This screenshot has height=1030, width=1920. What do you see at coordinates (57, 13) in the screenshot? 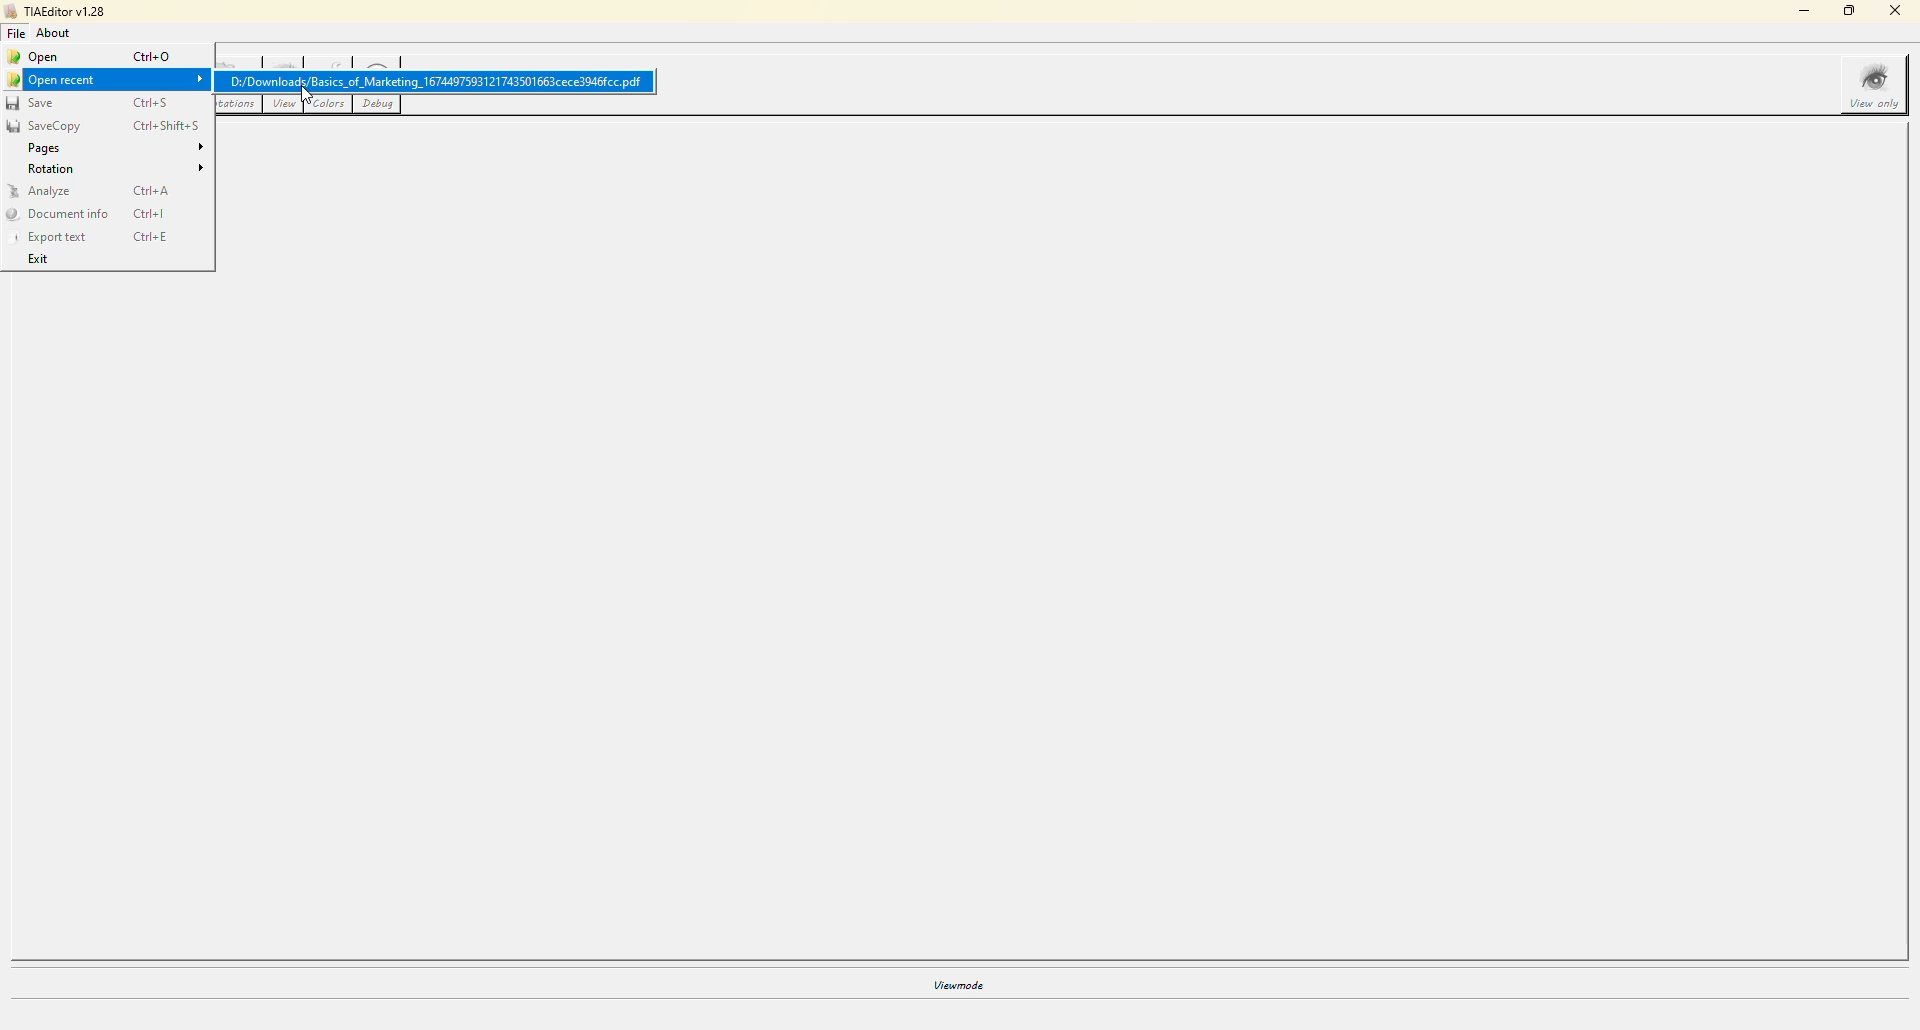
I see `tiaeditor` at bounding box center [57, 13].